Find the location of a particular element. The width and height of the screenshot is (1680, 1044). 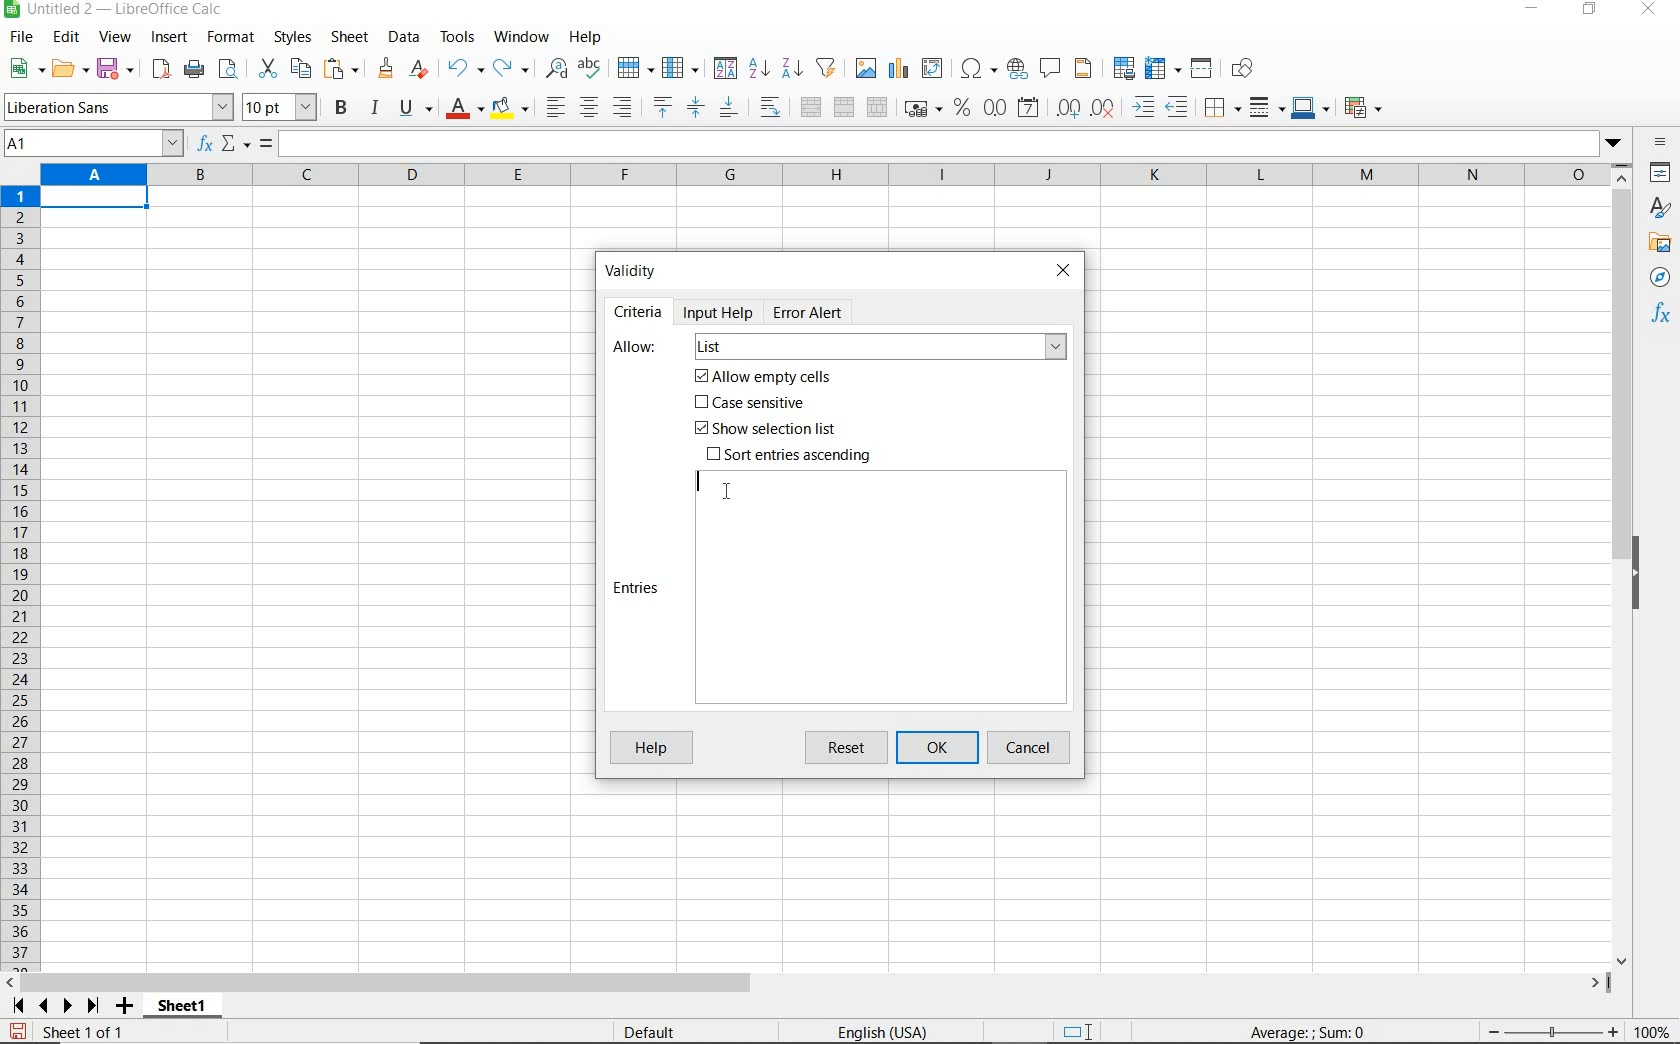

redo is located at coordinates (510, 69).